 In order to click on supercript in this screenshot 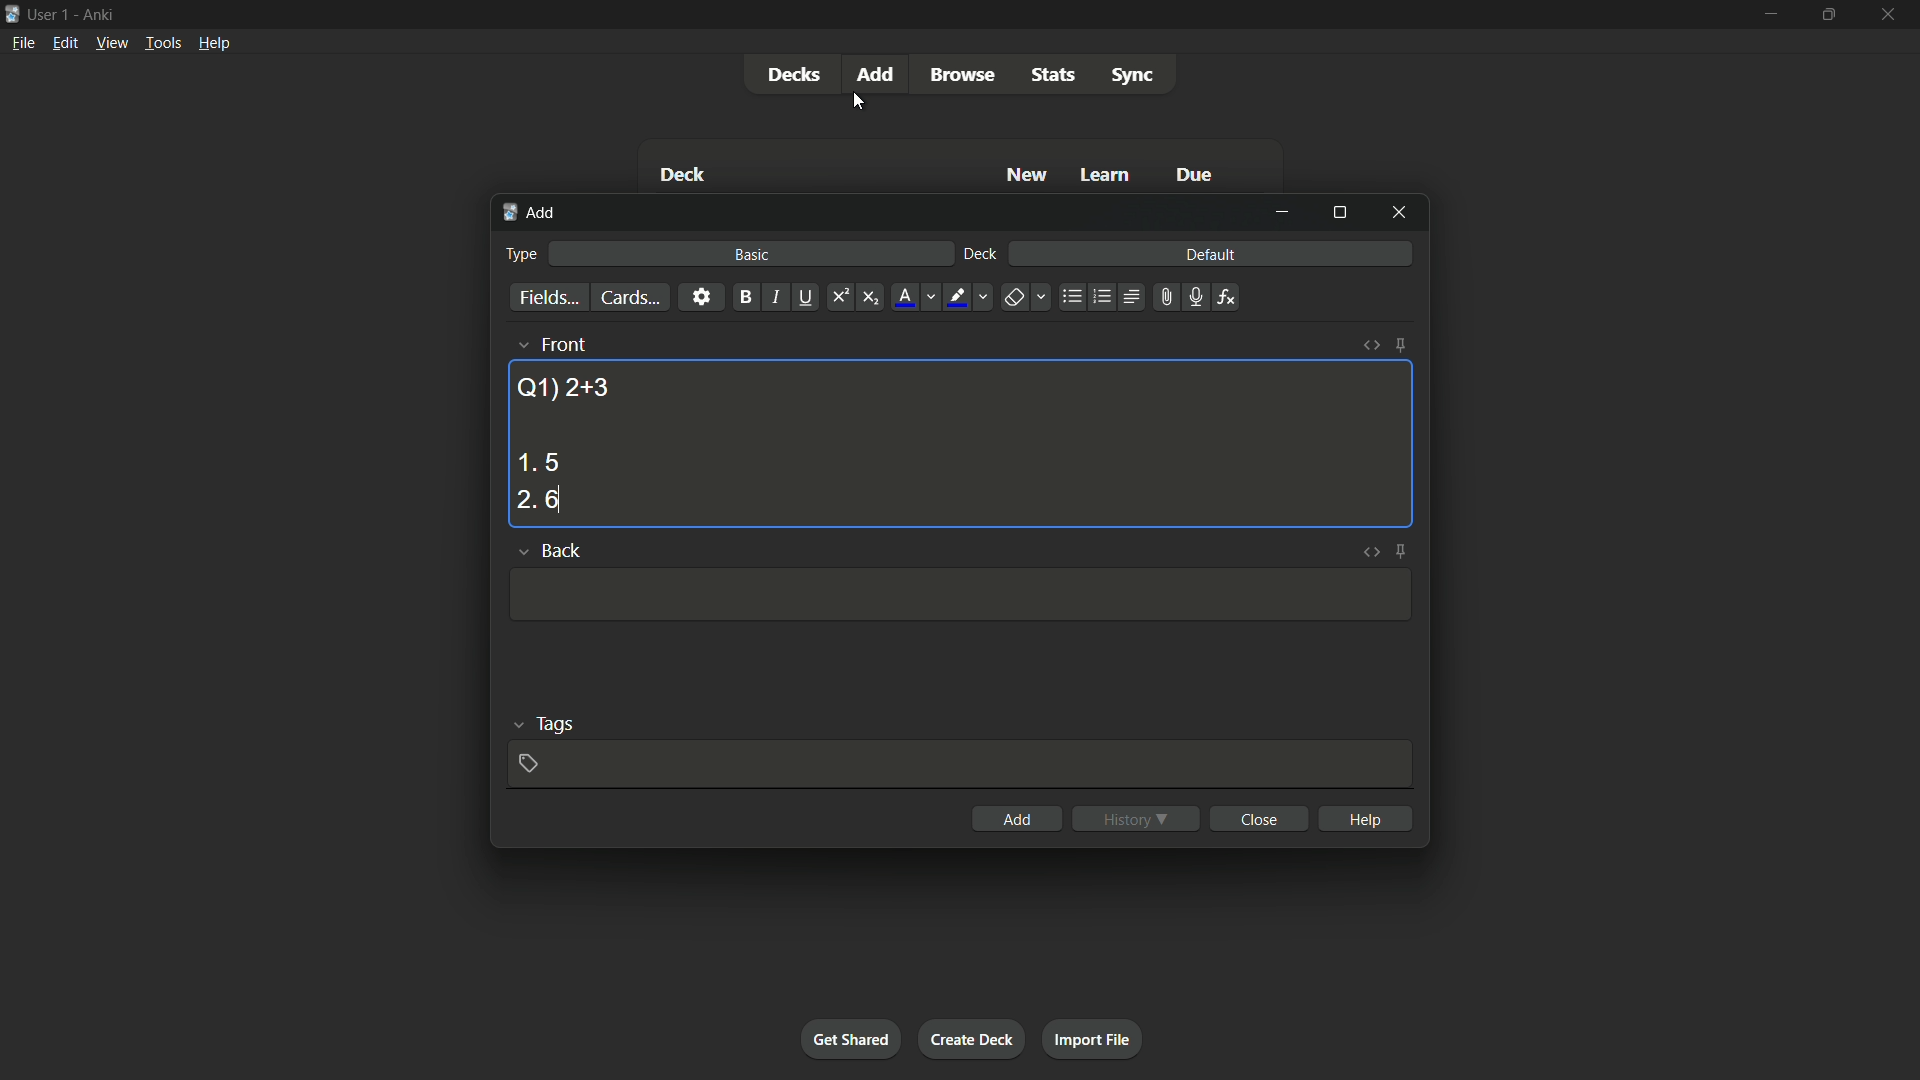, I will do `click(838, 298)`.